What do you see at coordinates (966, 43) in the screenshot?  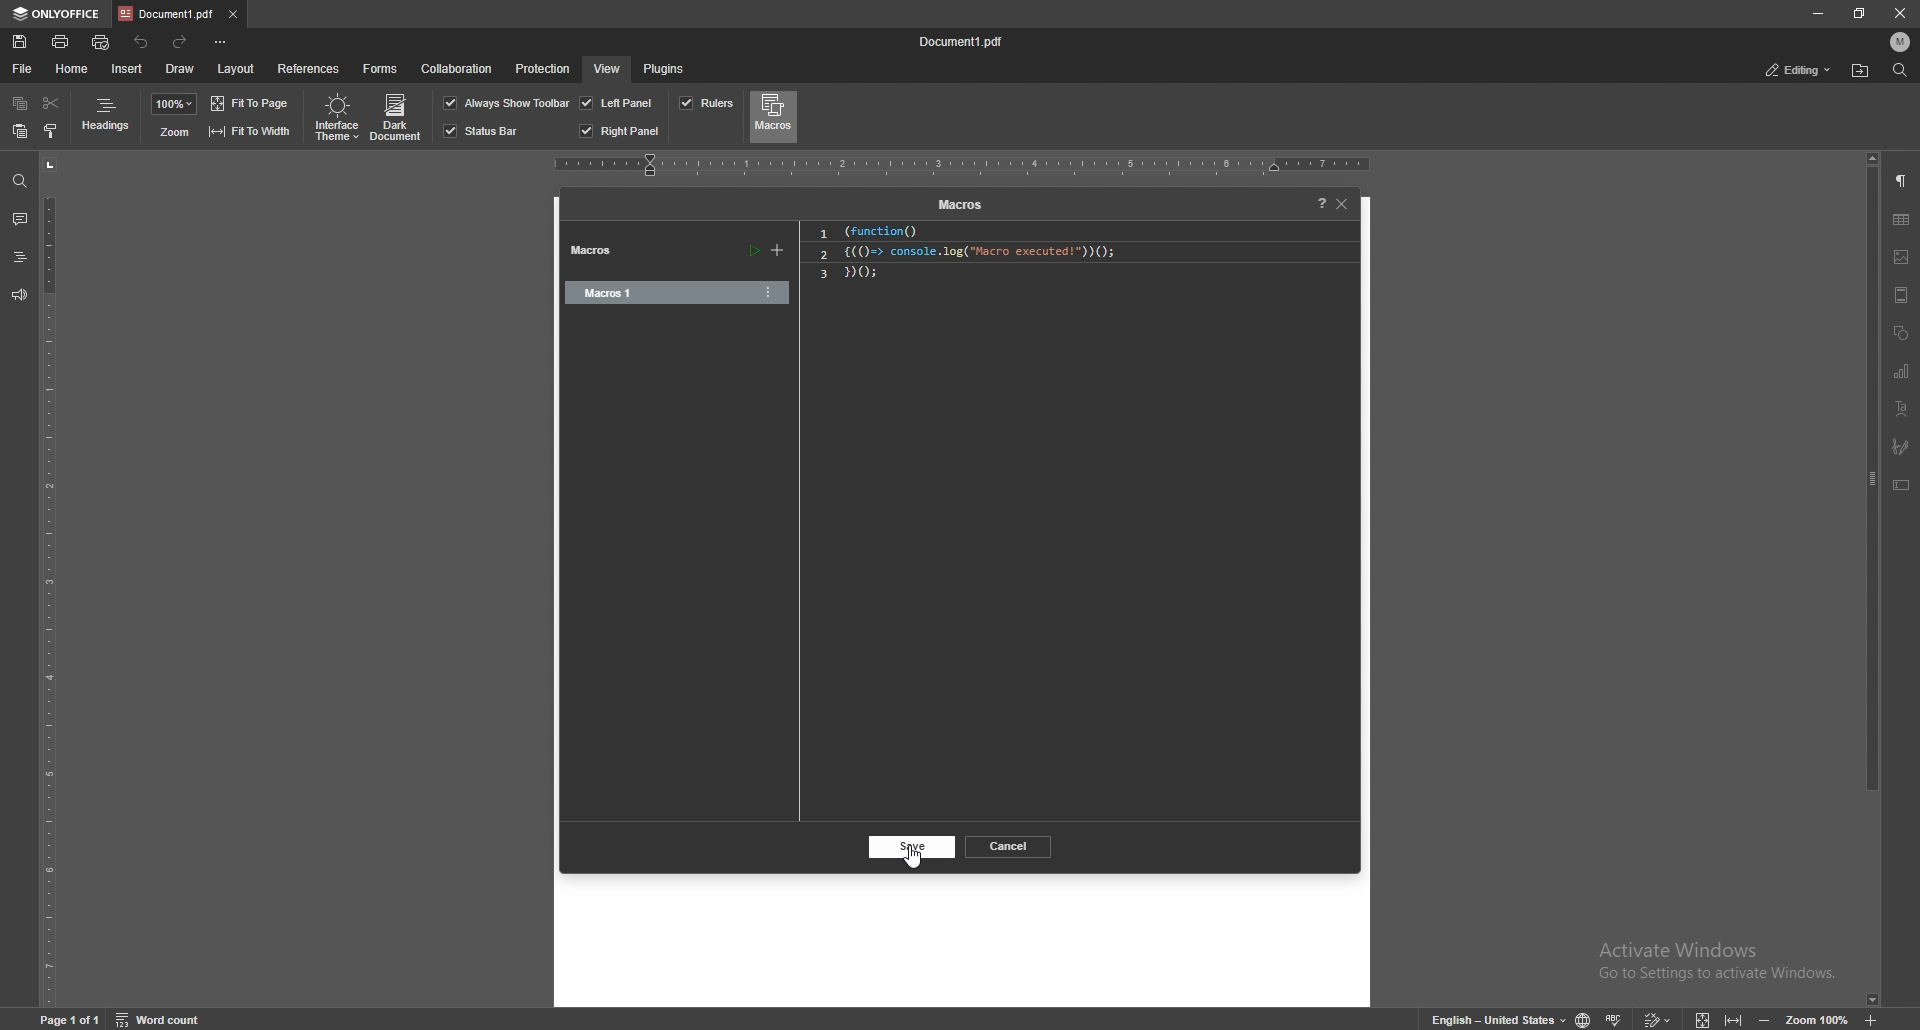 I see `file name` at bounding box center [966, 43].